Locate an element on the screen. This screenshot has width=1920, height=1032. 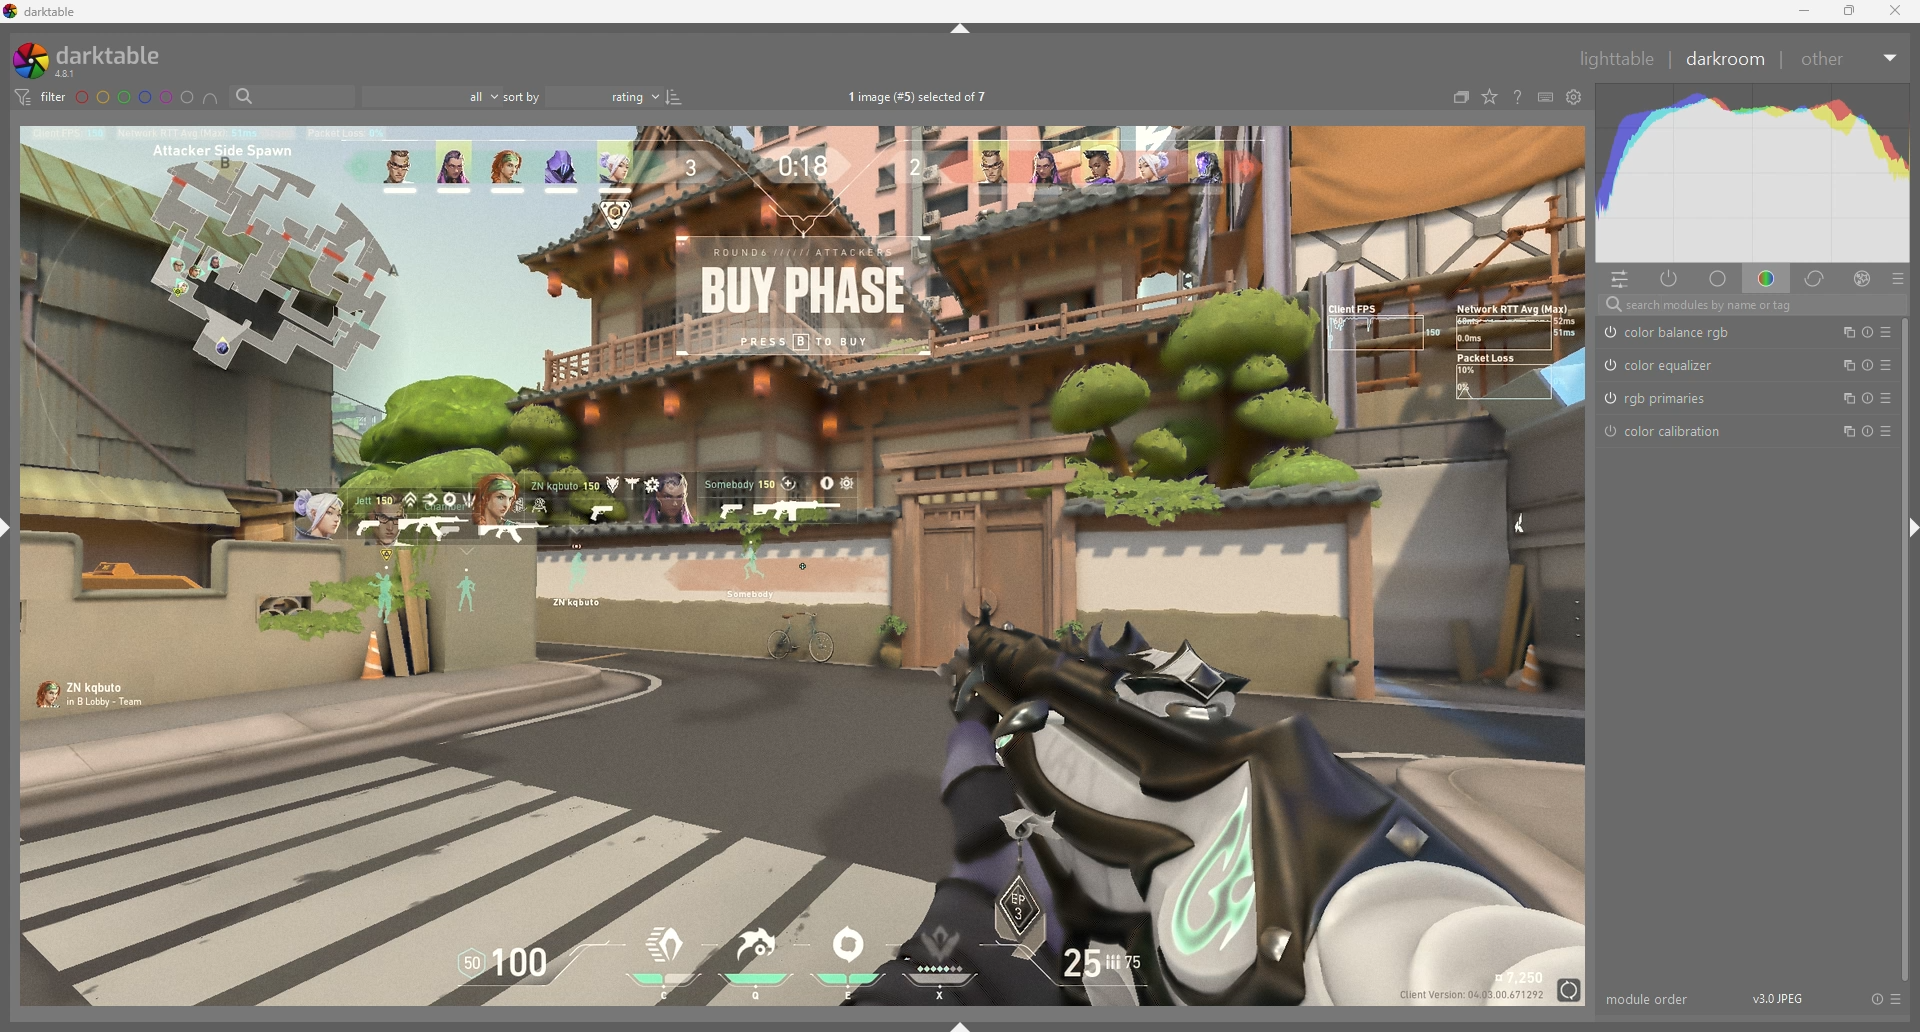
presets is located at coordinates (1887, 365).